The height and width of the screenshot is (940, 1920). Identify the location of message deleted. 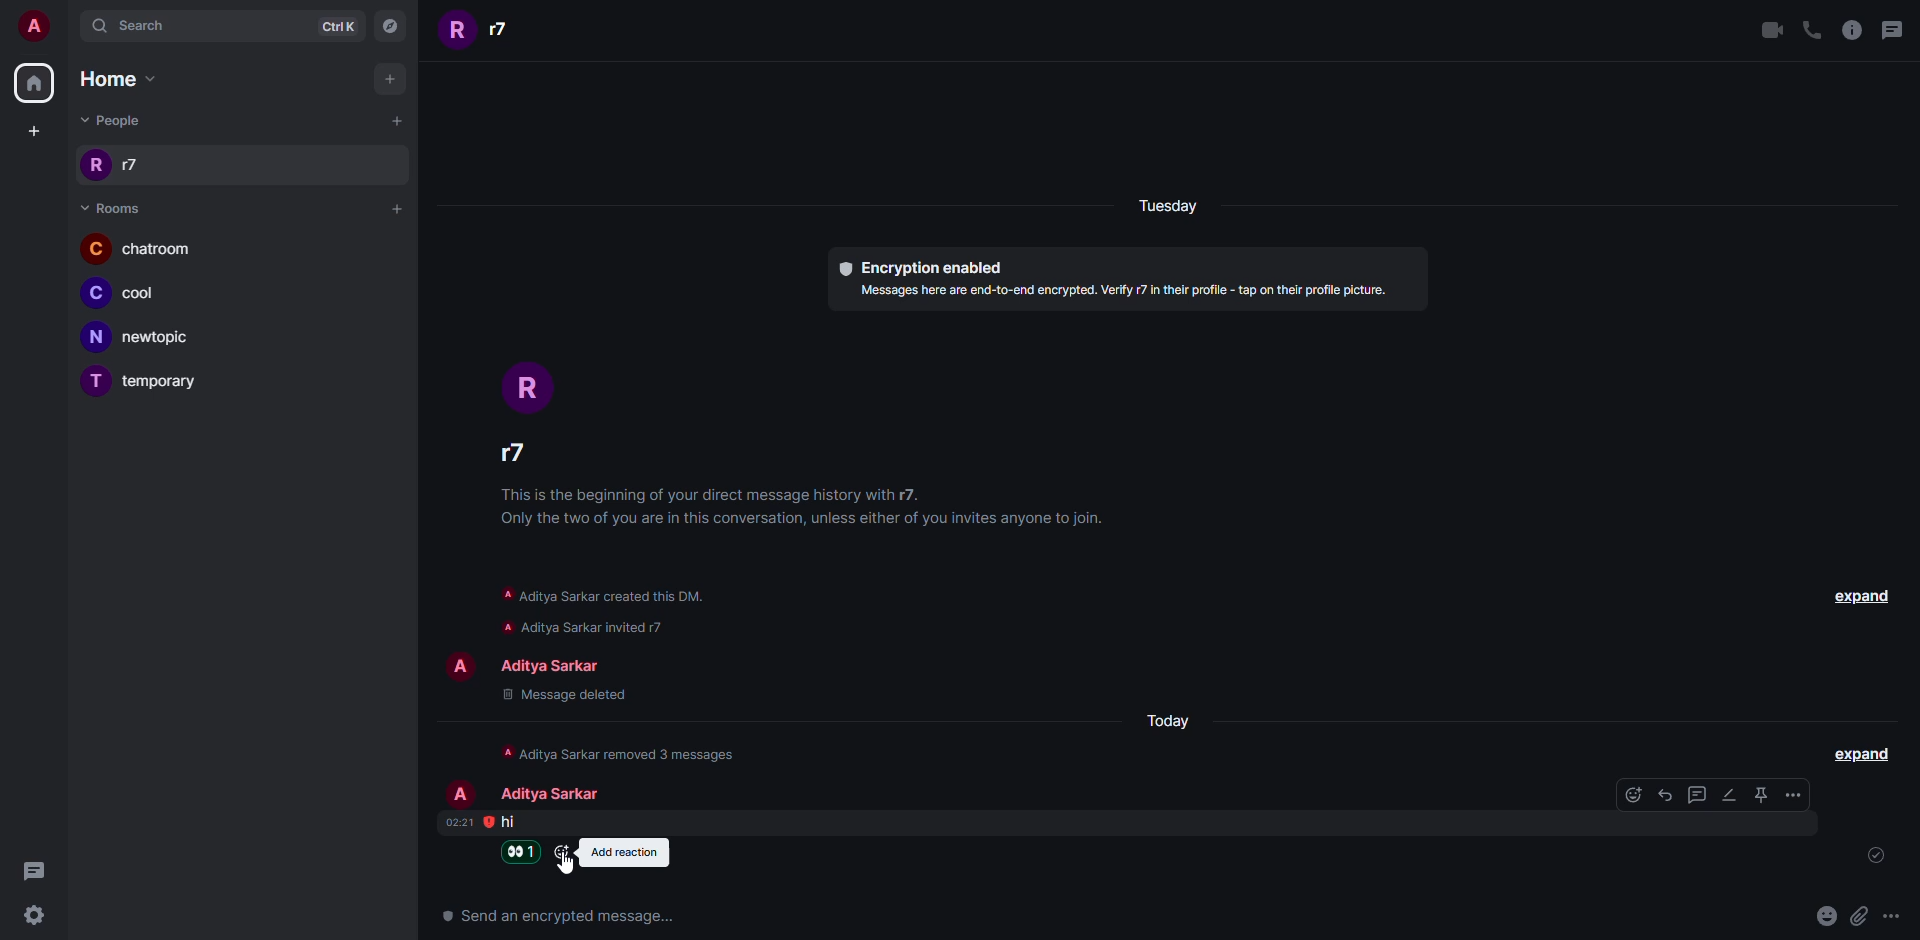
(565, 694).